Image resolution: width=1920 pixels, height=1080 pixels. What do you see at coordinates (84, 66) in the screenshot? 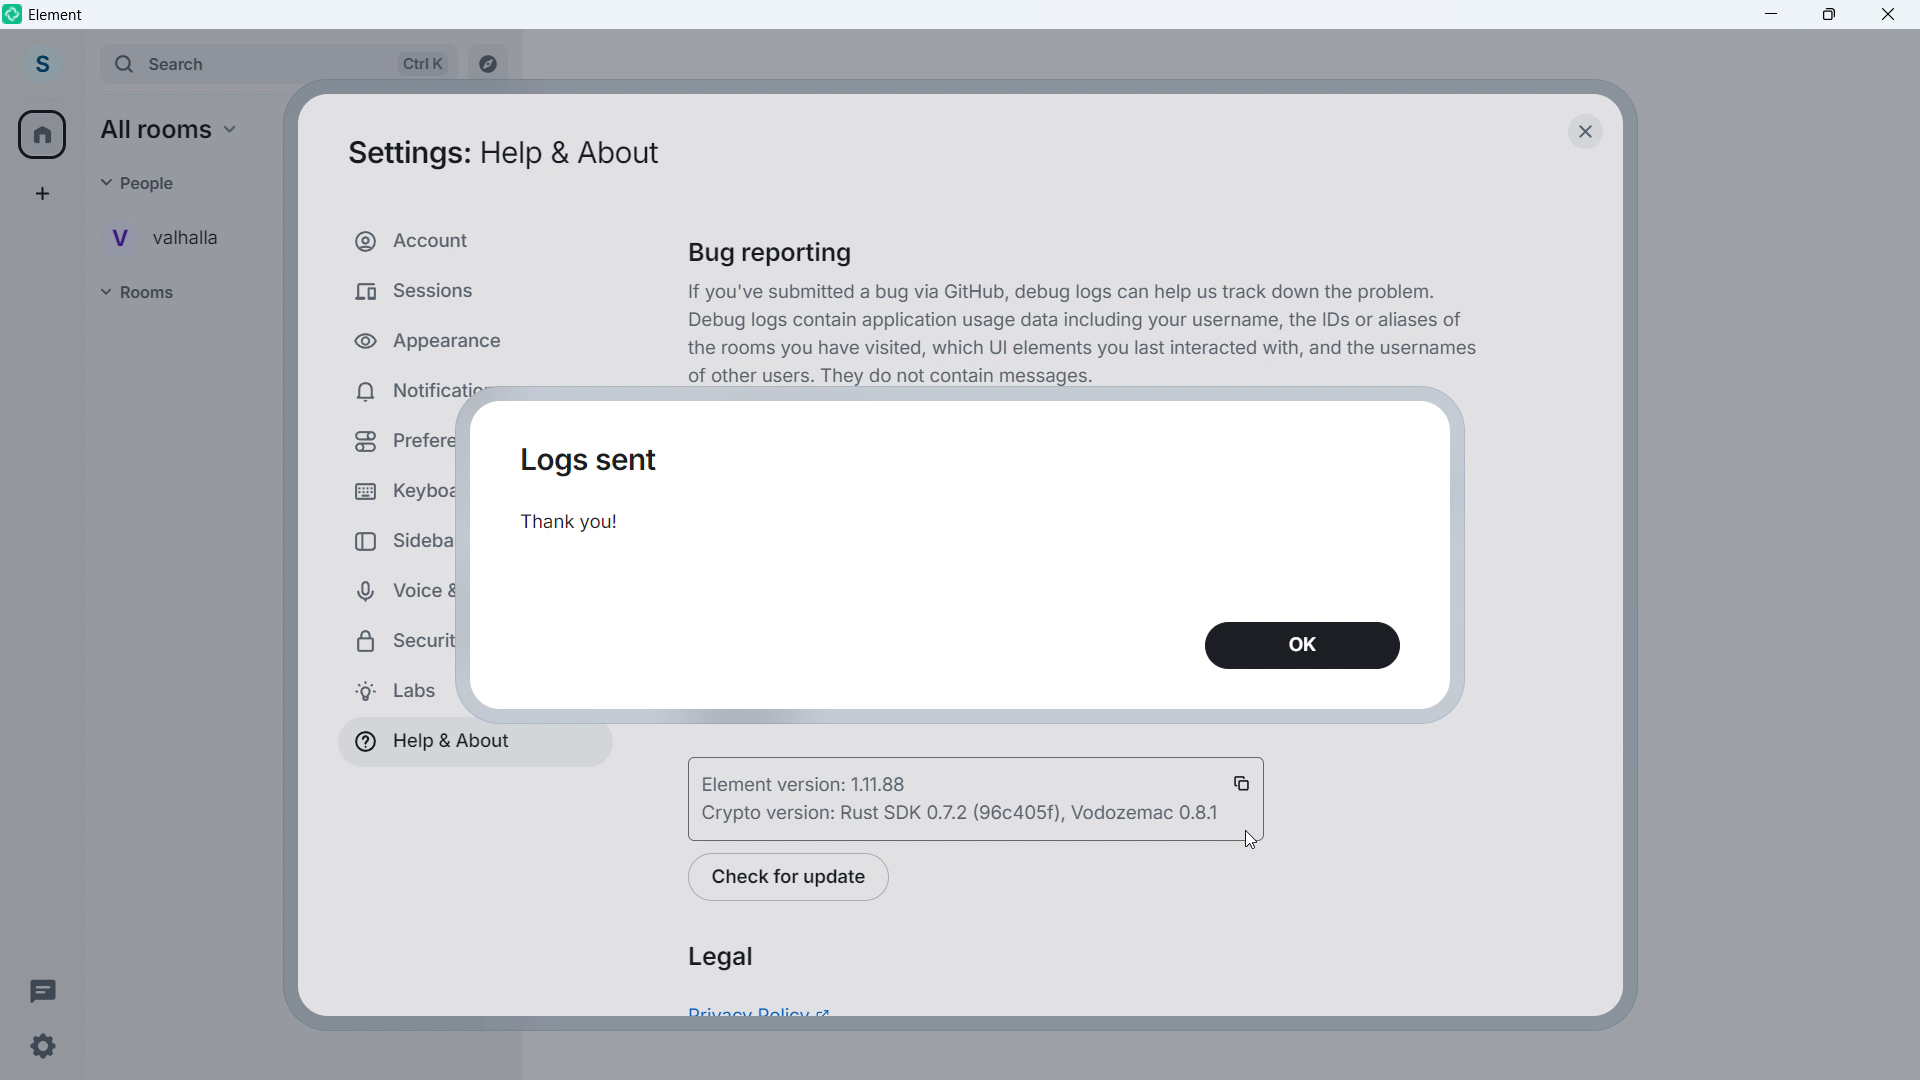
I see `Expand sidebar ` at bounding box center [84, 66].